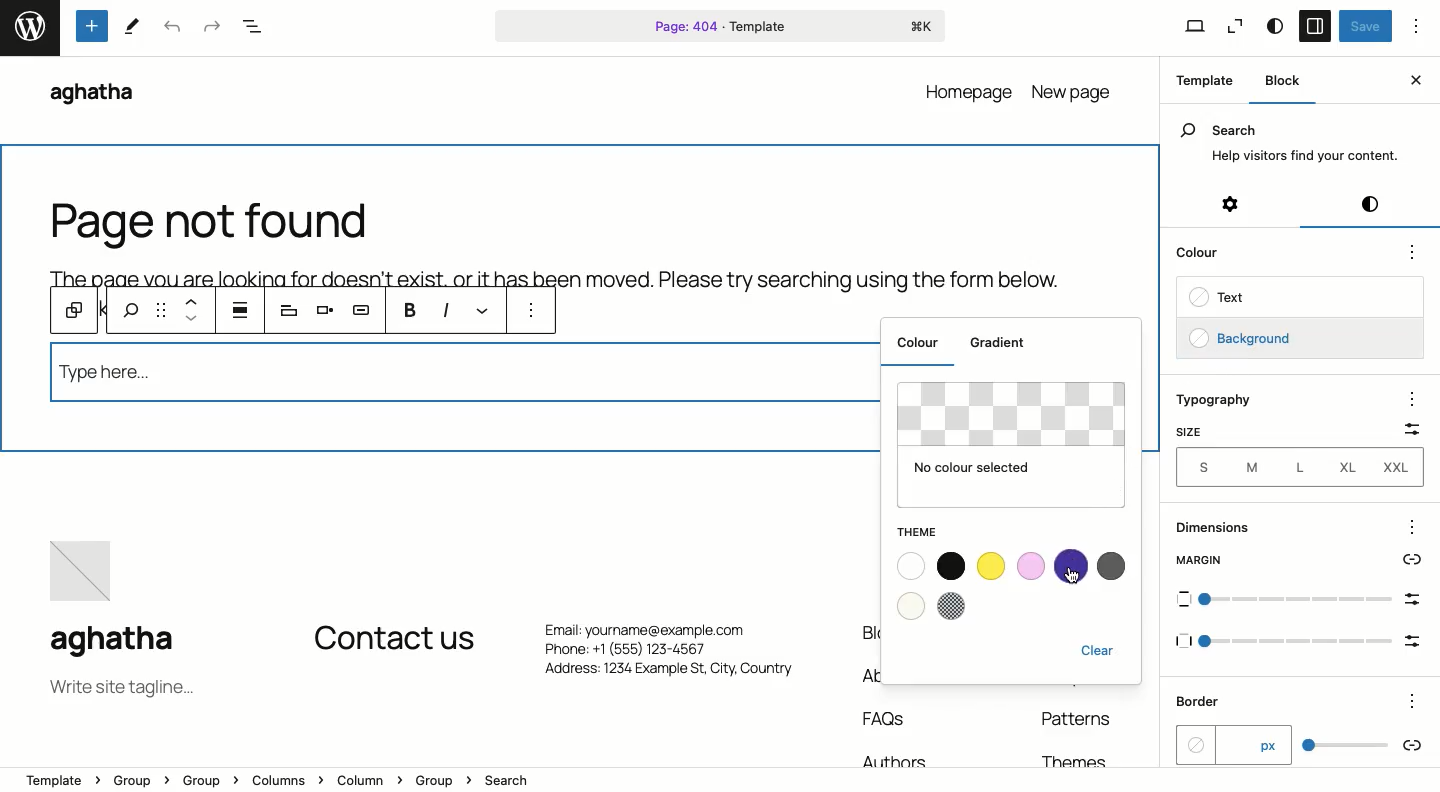  I want to click on , so click(1303, 602).